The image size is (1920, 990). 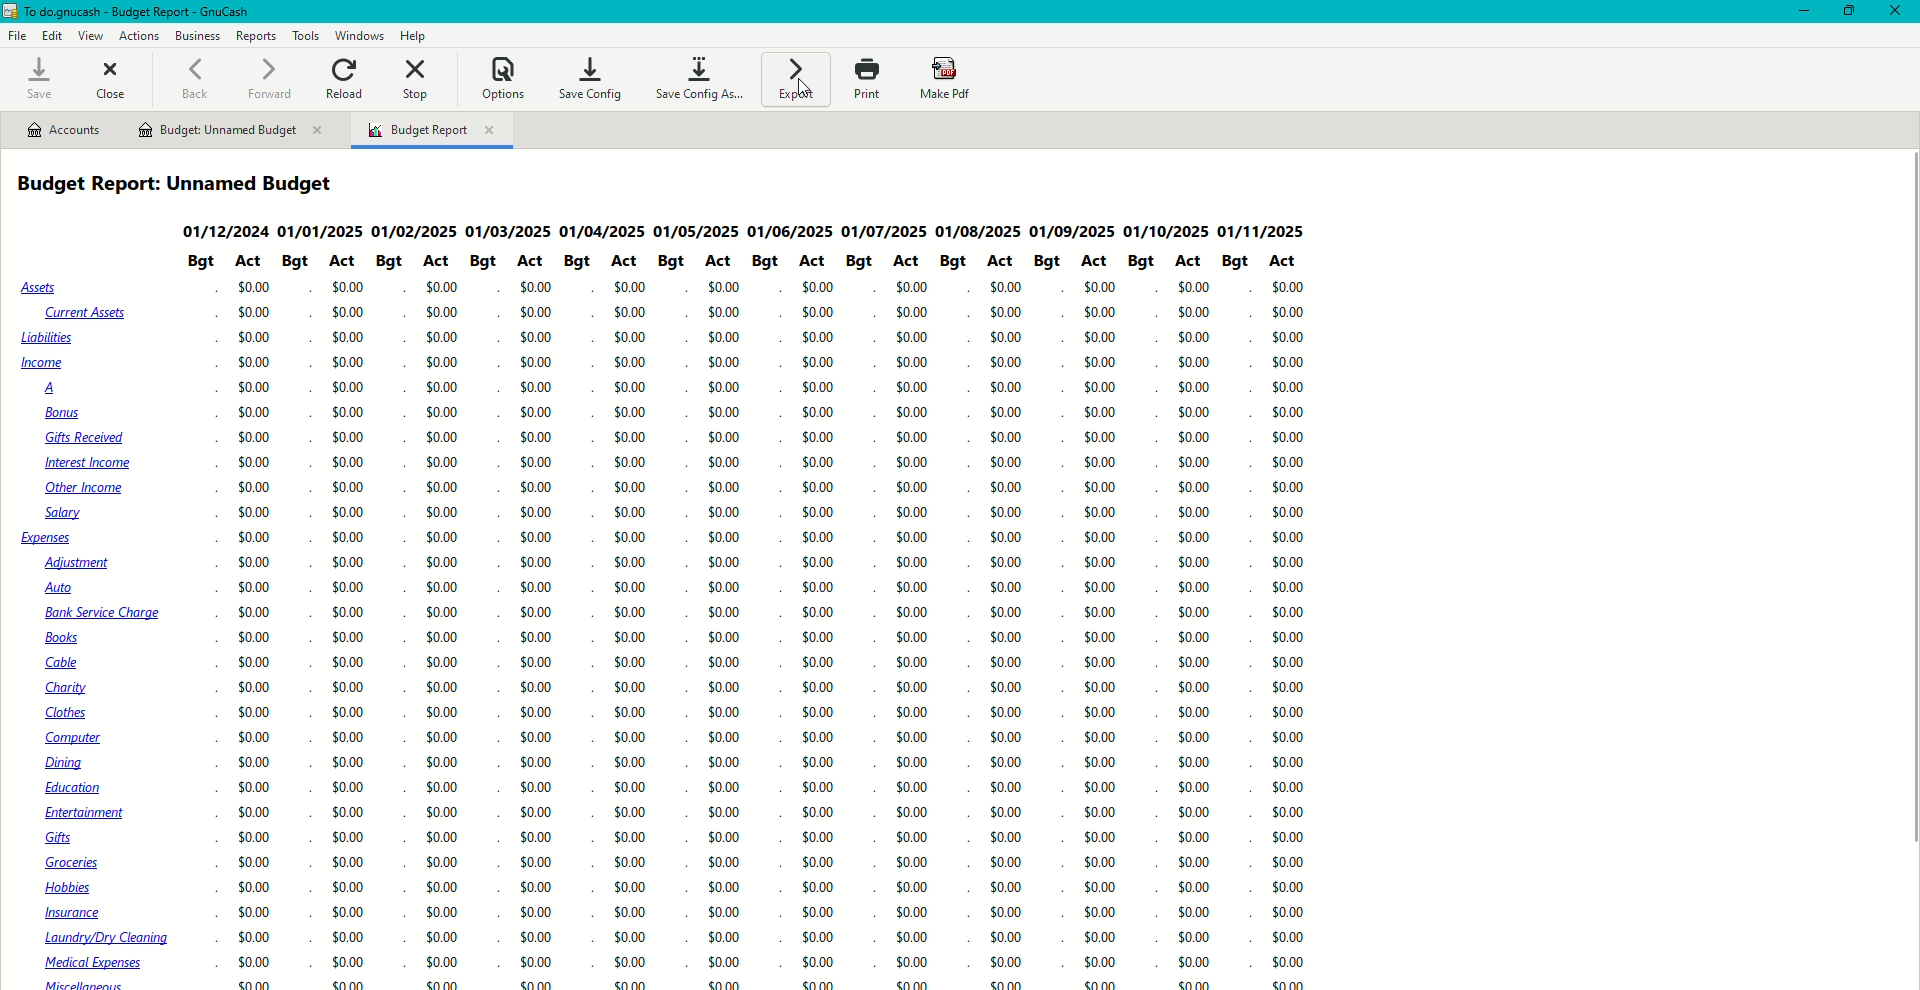 What do you see at coordinates (818, 608) in the screenshot?
I see `<0 00` at bounding box center [818, 608].